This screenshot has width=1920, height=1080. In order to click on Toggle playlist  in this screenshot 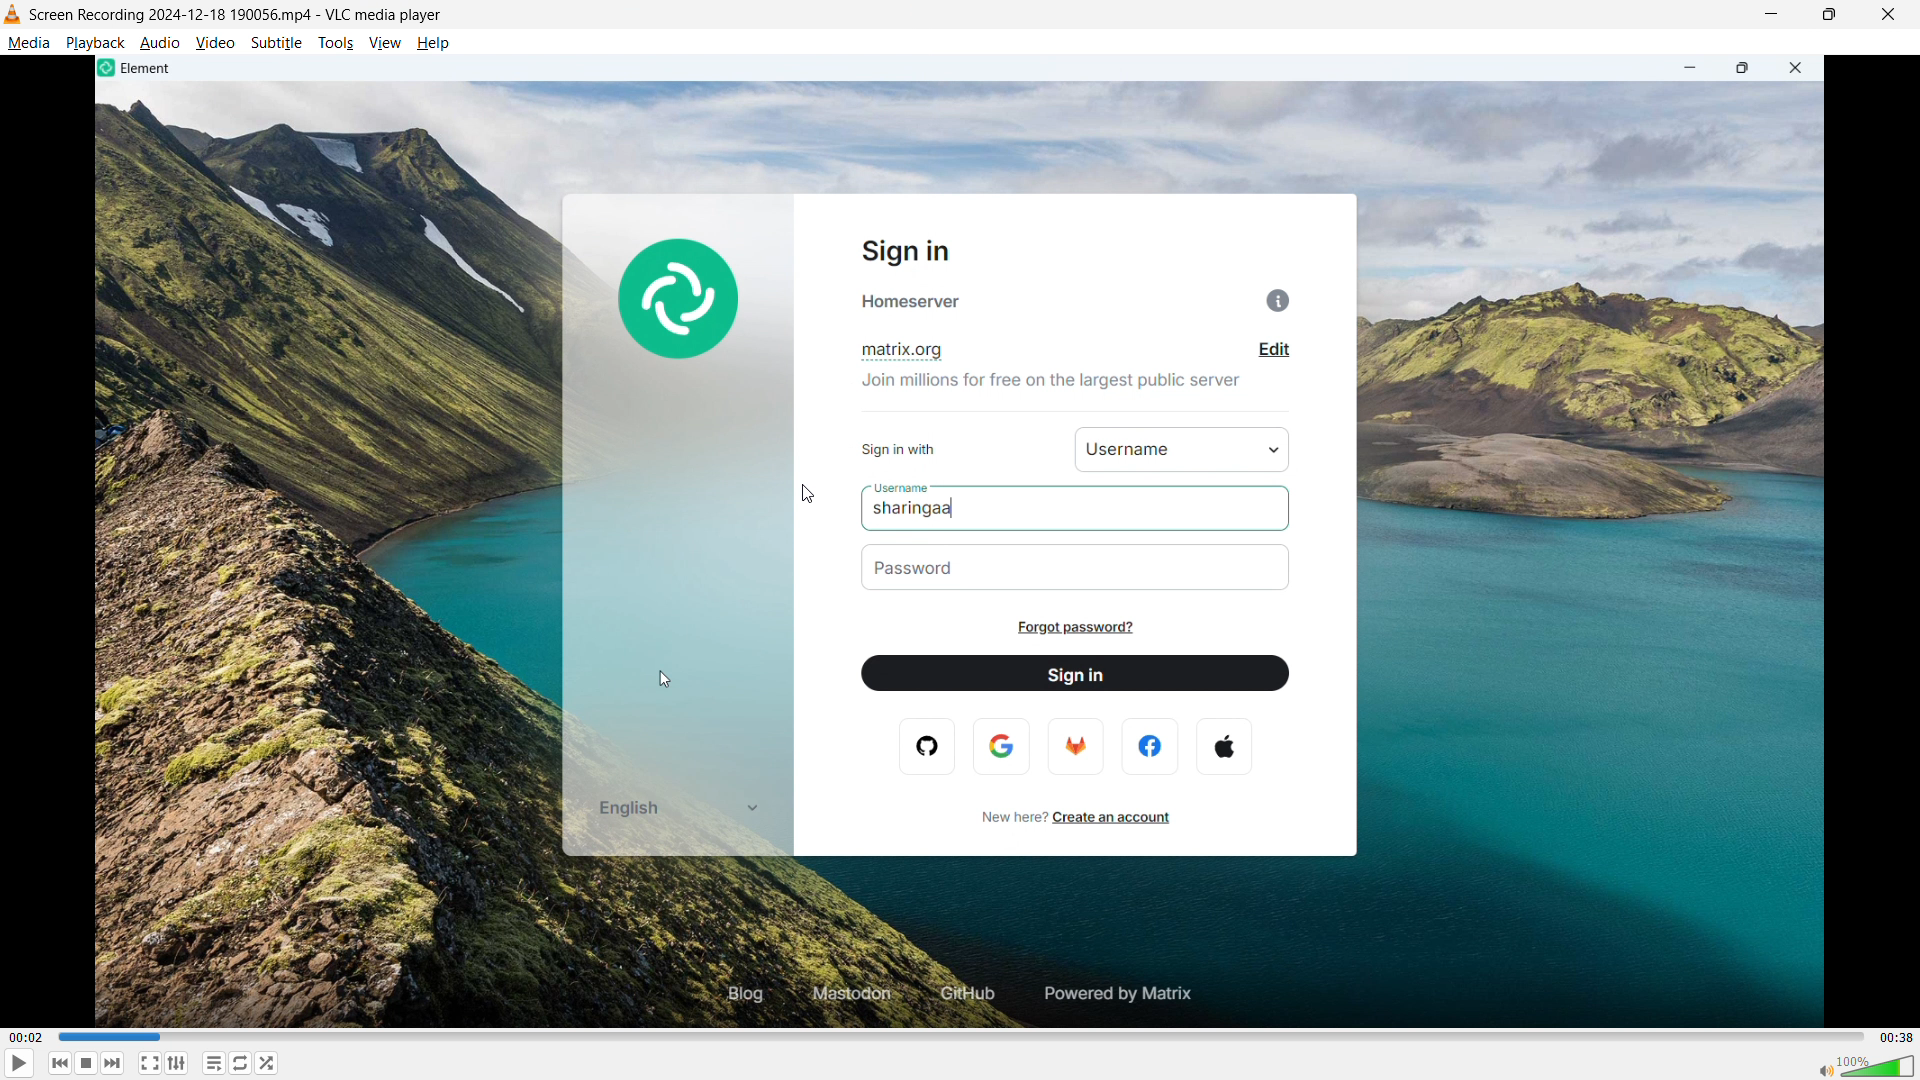, I will do `click(213, 1063)`.